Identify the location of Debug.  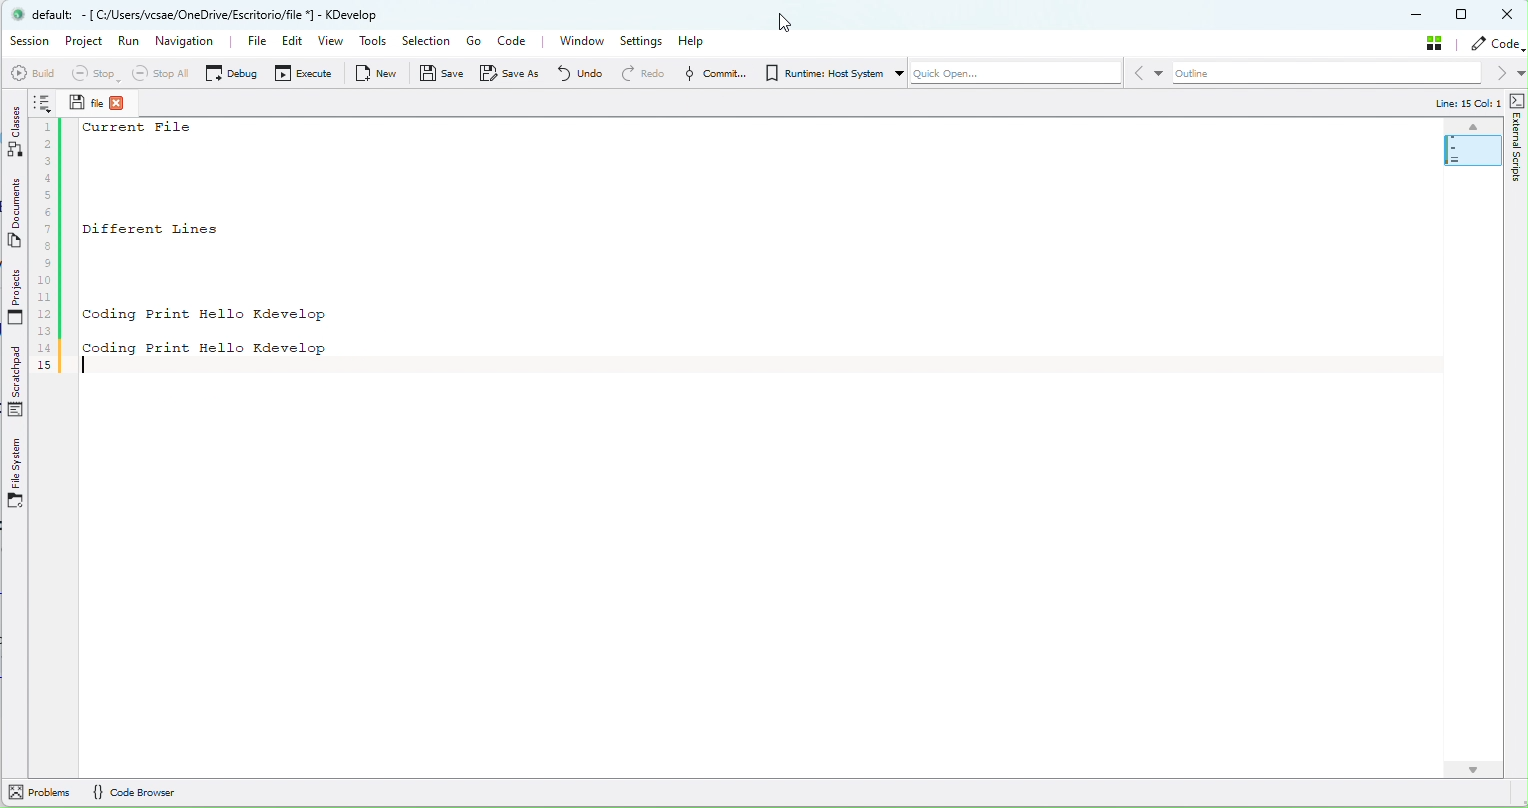
(231, 72).